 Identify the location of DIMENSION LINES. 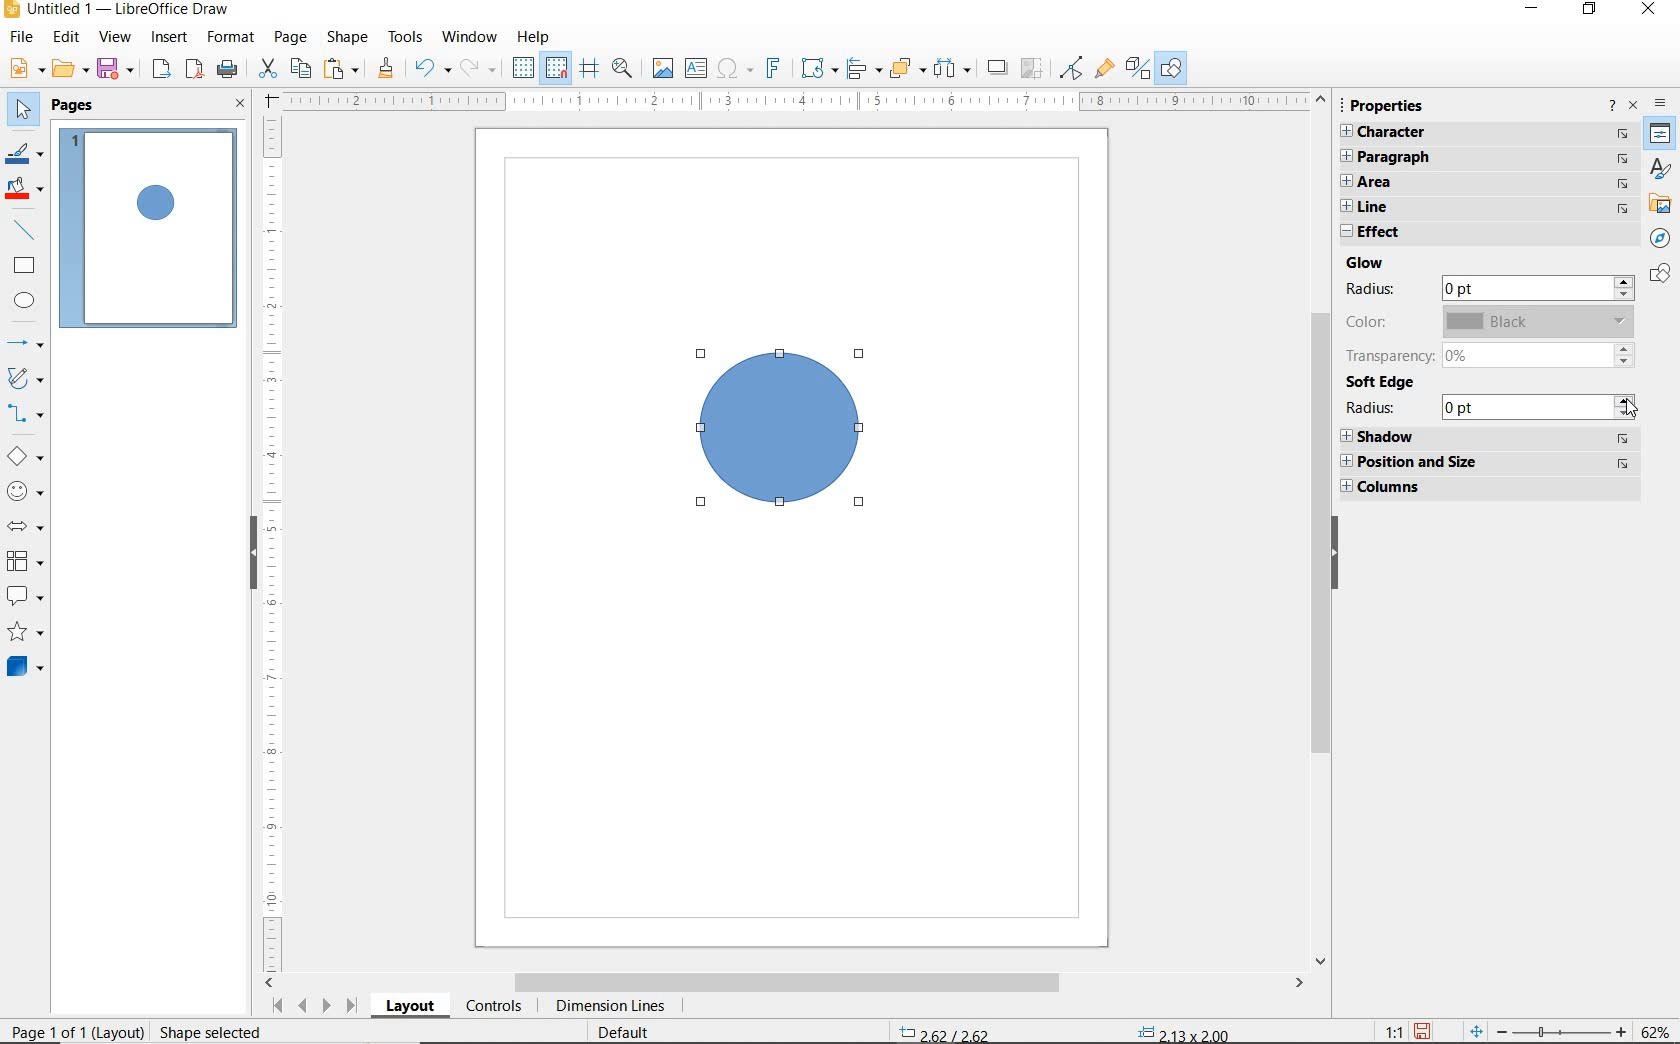
(614, 1006).